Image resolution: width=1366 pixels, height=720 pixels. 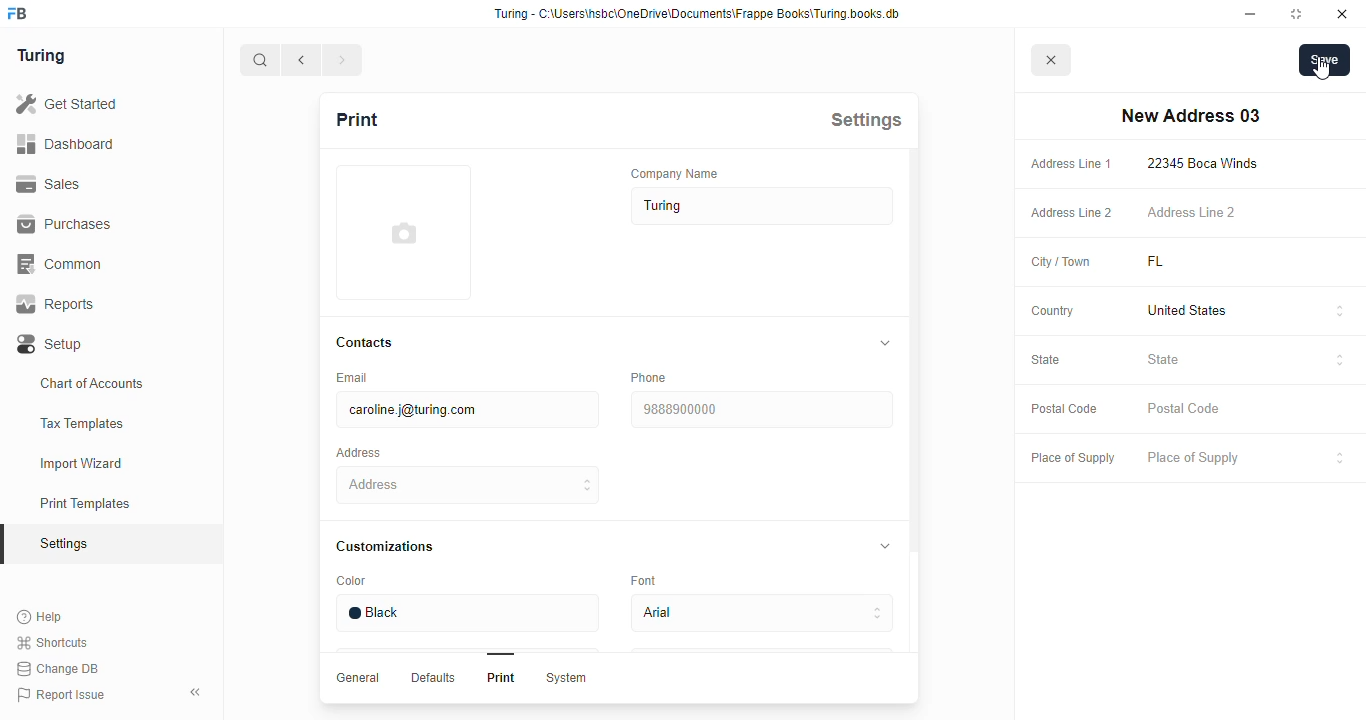 I want to click on Defaults, so click(x=431, y=677).